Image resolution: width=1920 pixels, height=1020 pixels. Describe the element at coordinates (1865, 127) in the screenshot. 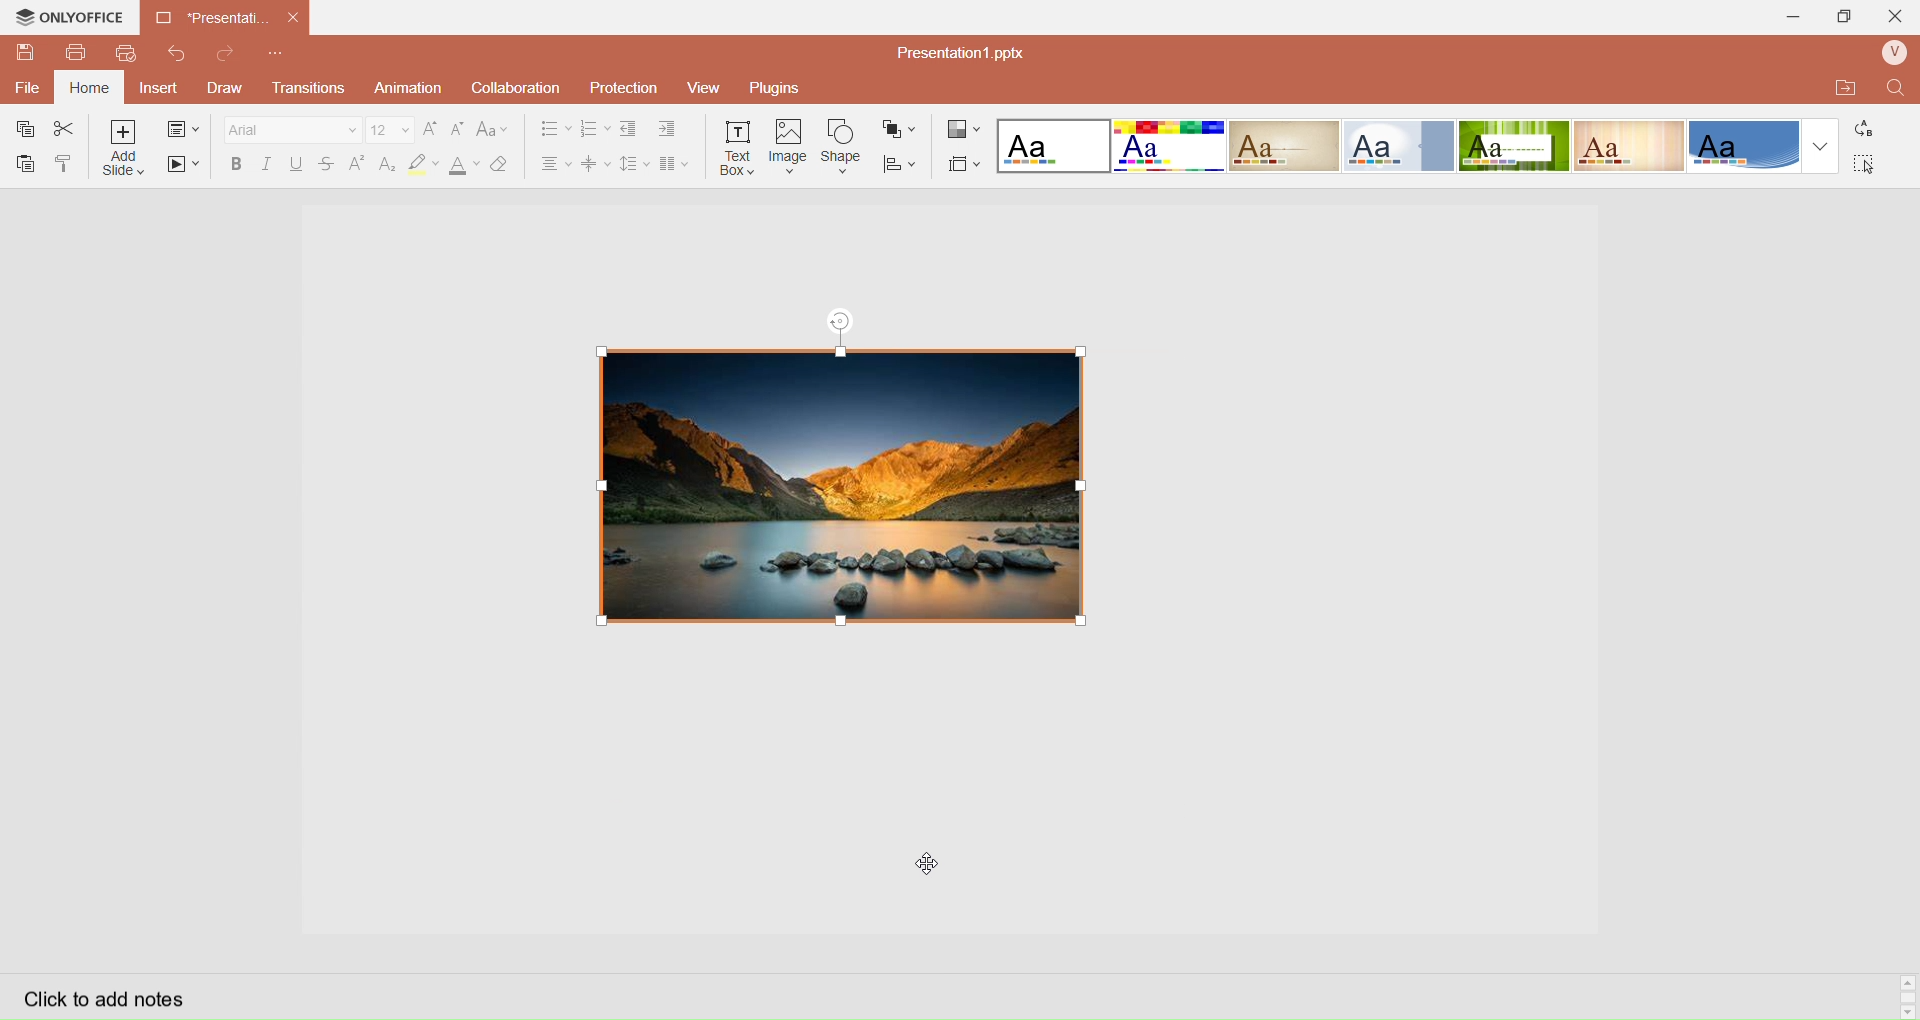

I see `Replace` at that location.